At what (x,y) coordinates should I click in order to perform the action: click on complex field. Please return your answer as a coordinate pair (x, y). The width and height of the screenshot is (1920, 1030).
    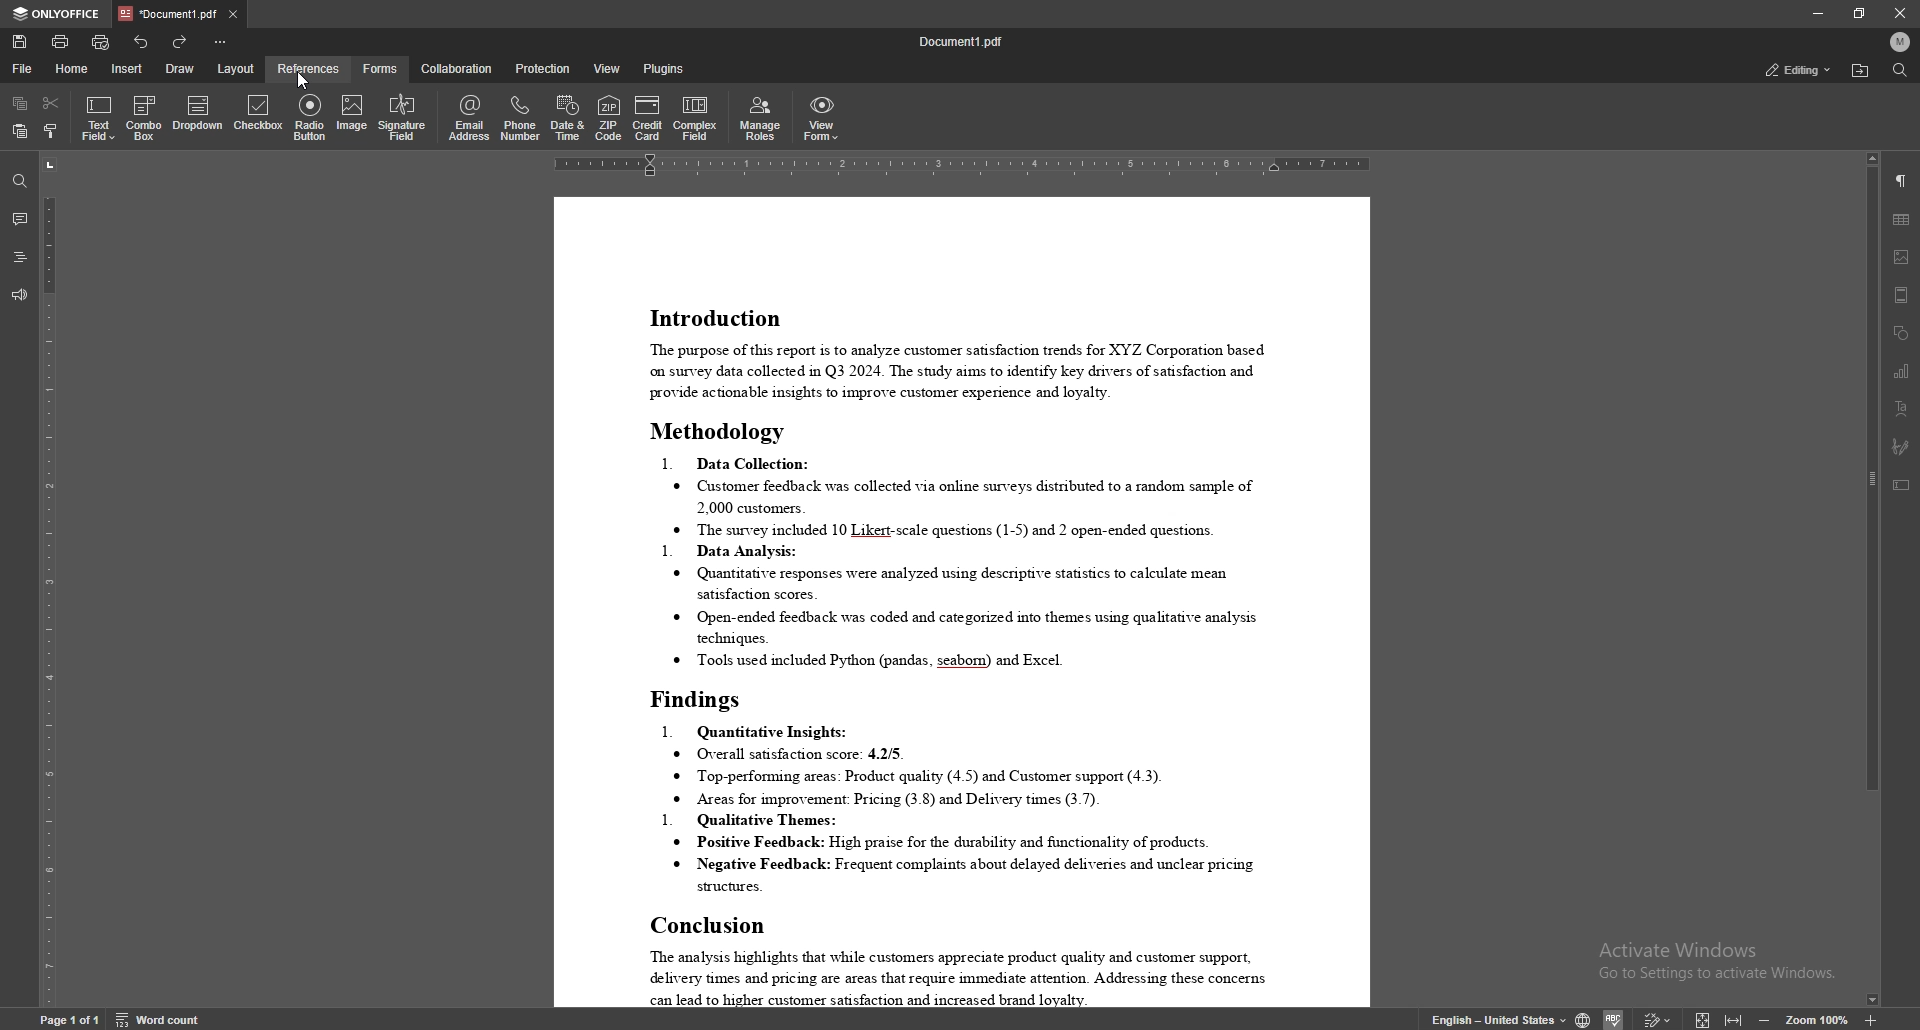
    Looking at the image, I should click on (697, 119).